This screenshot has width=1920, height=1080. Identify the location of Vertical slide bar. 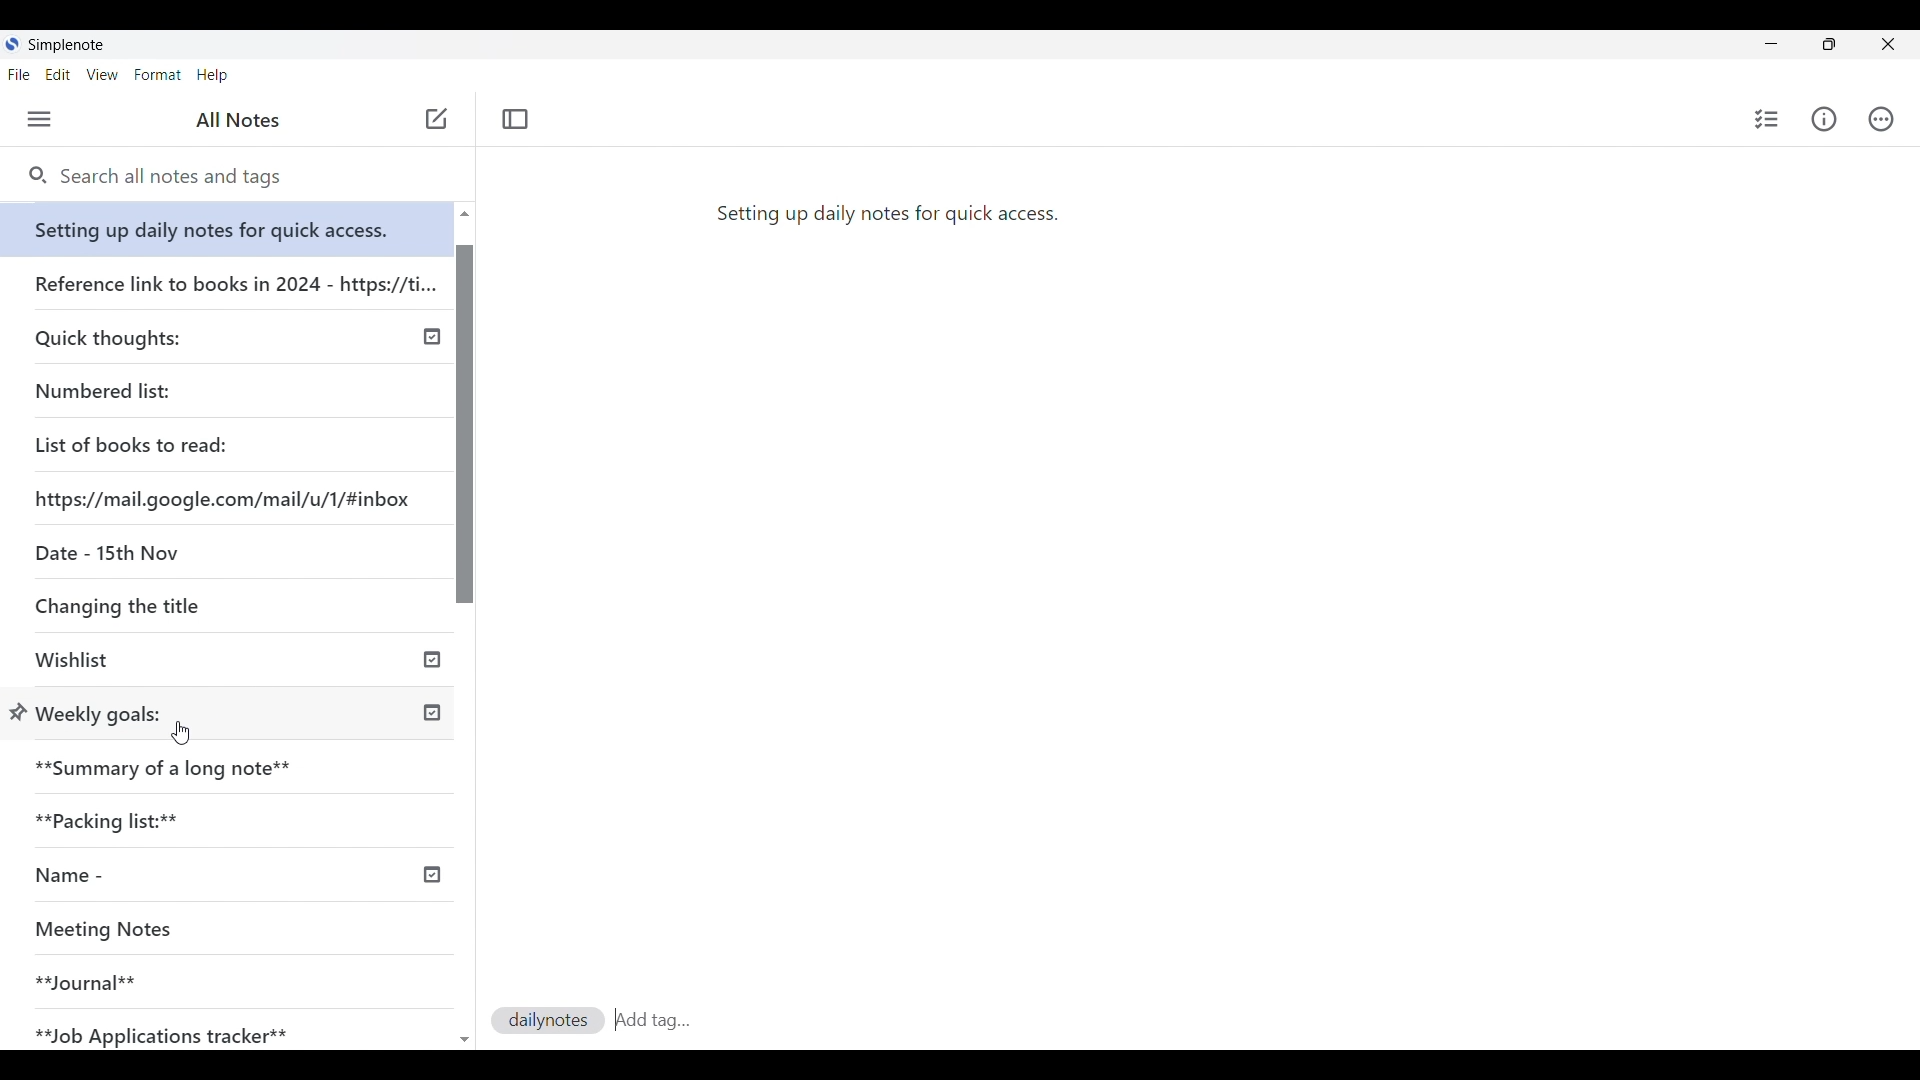
(467, 636).